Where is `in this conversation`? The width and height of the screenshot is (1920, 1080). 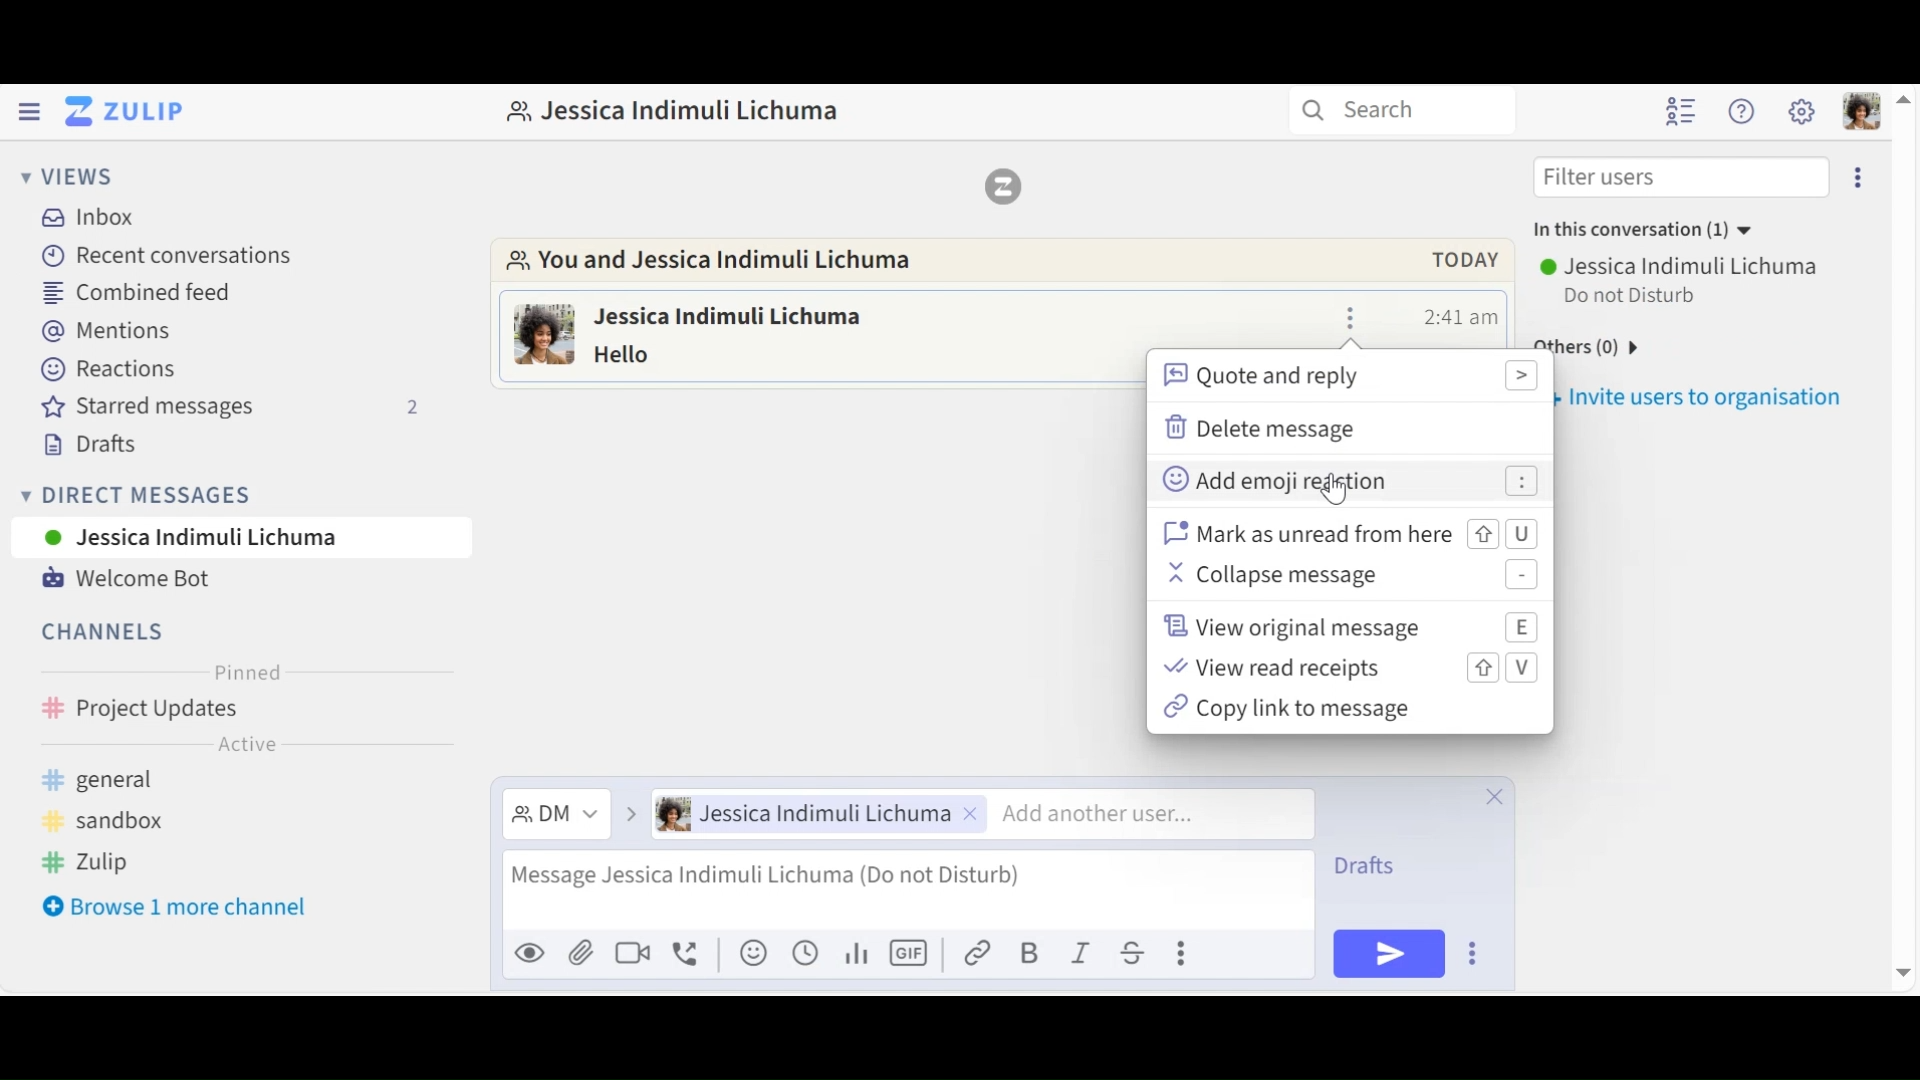 in this conversation is located at coordinates (1636, 233).